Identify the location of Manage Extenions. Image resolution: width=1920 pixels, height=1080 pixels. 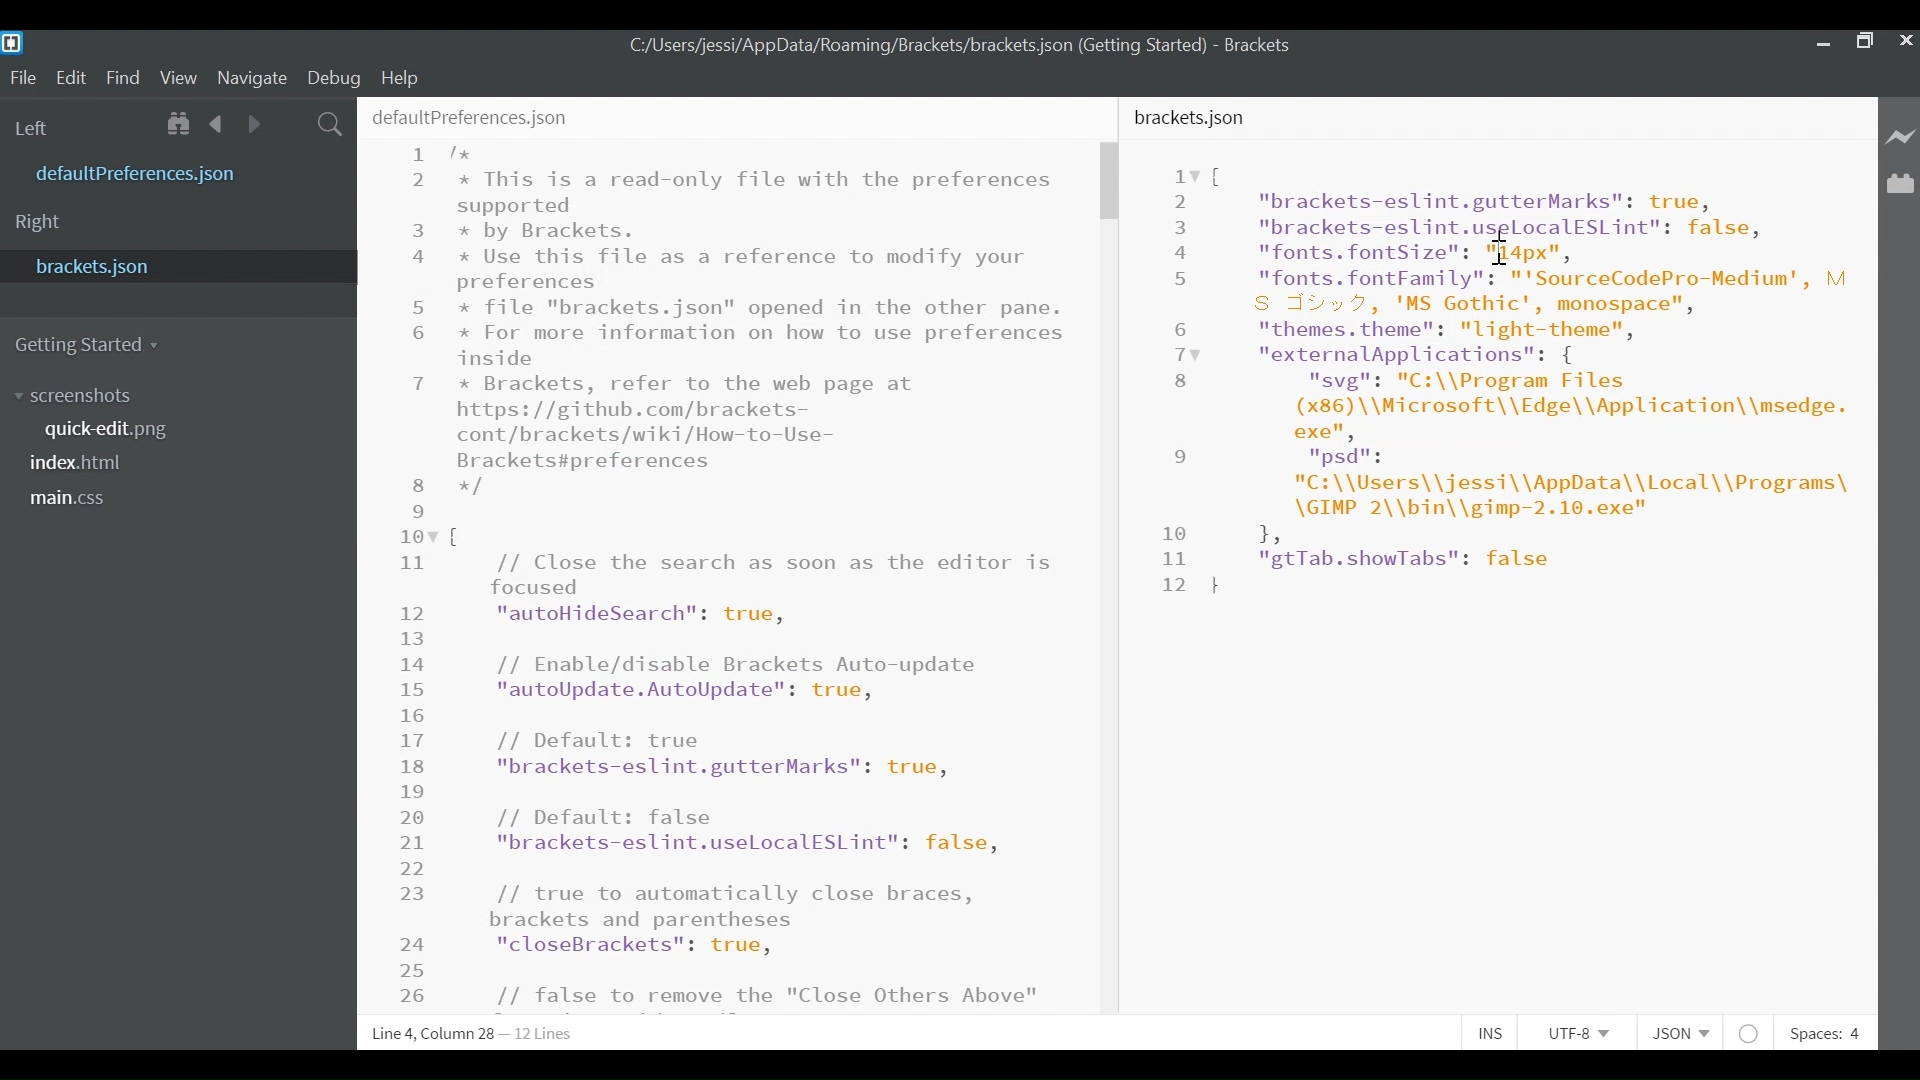
(1901, 184).